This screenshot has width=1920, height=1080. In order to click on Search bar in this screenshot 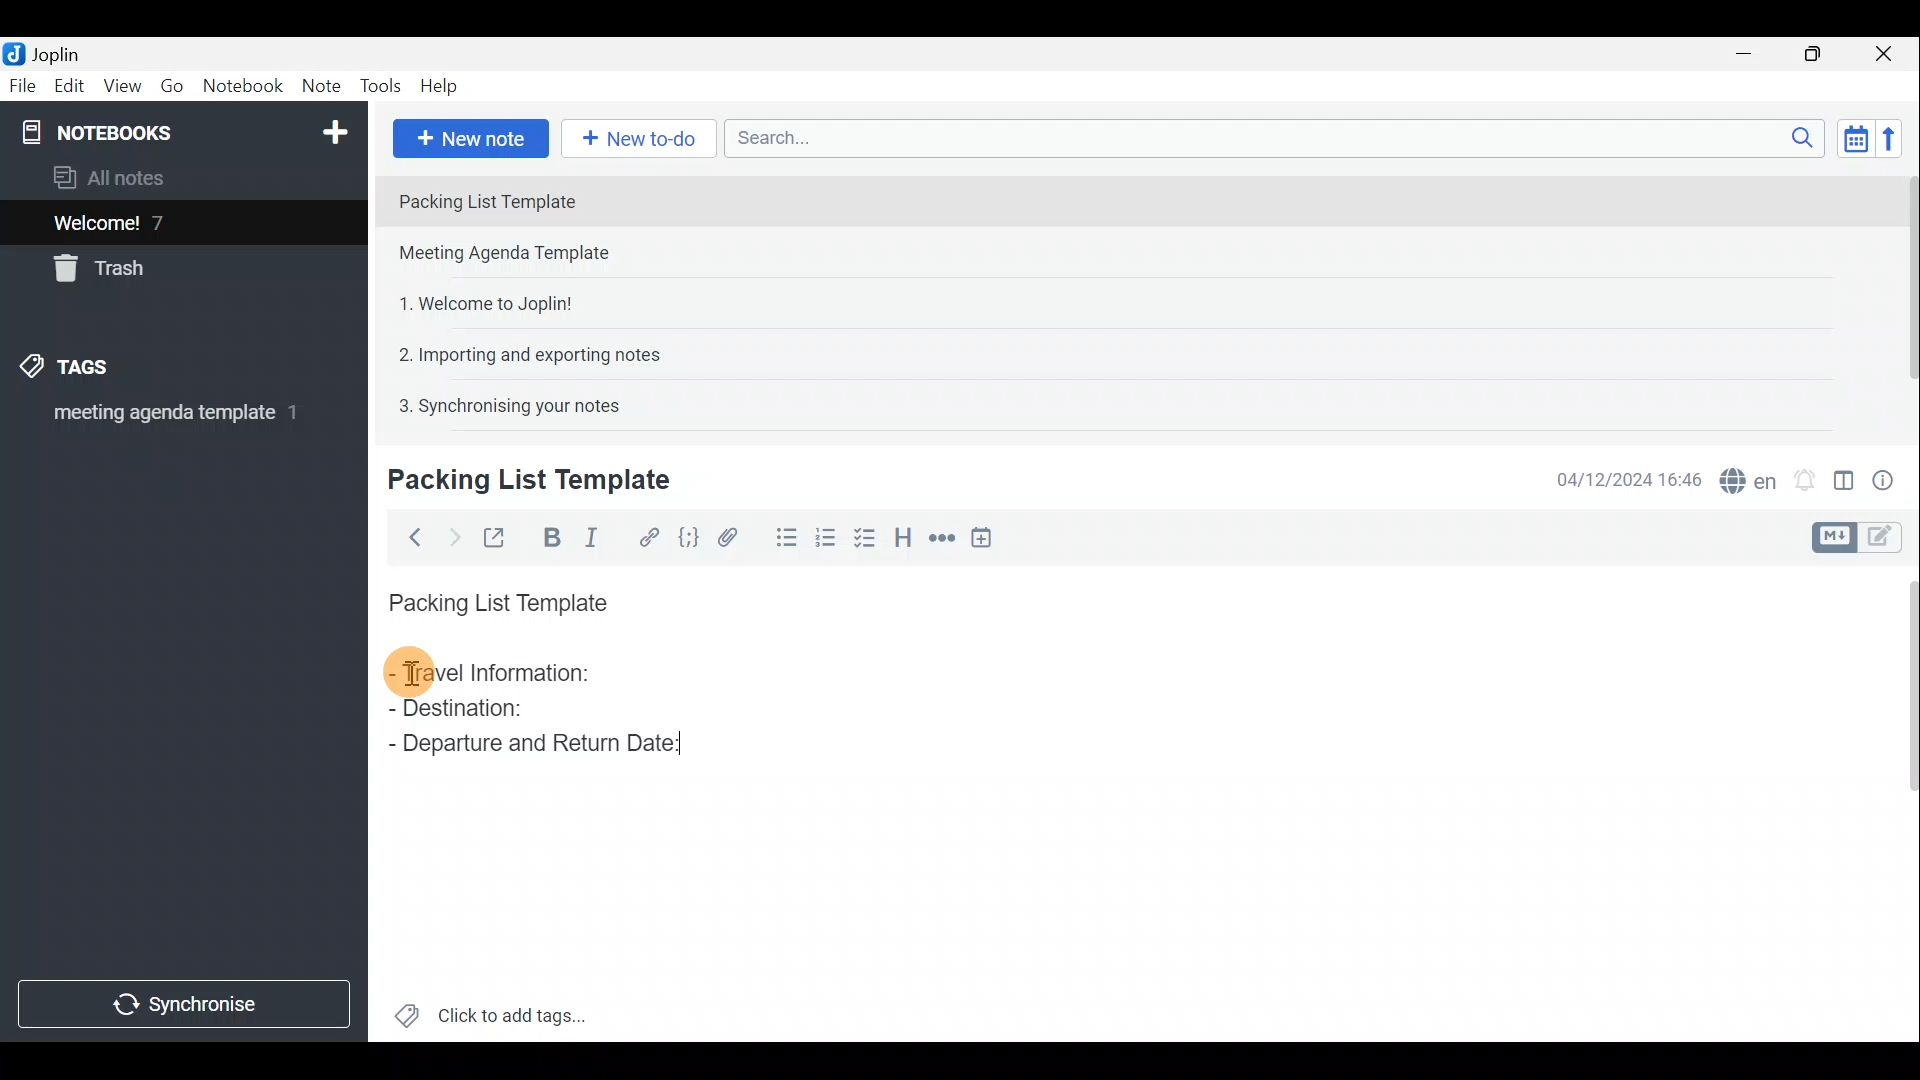, I will do `click(1269, 140)`.